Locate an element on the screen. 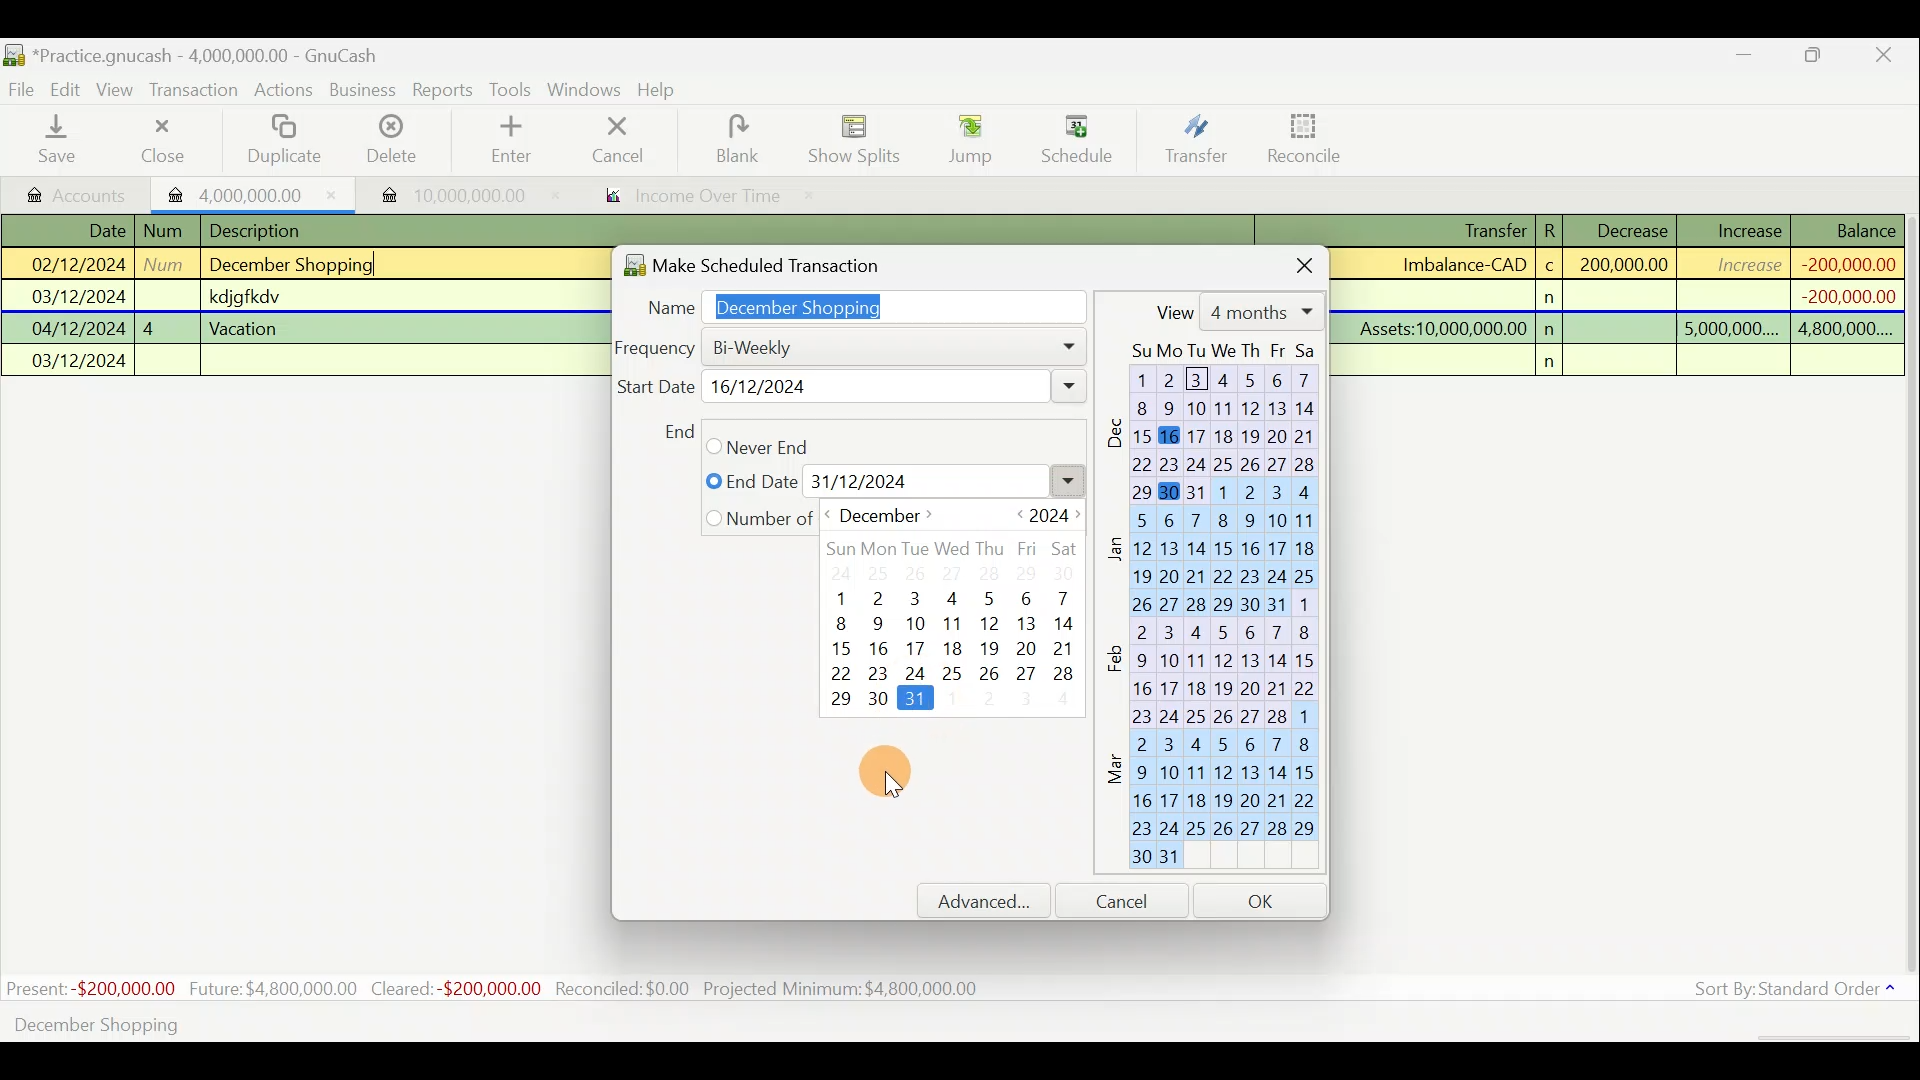 This screenshot has height=1080, width=1920. Maximise is located at coordinates (1815, 58).